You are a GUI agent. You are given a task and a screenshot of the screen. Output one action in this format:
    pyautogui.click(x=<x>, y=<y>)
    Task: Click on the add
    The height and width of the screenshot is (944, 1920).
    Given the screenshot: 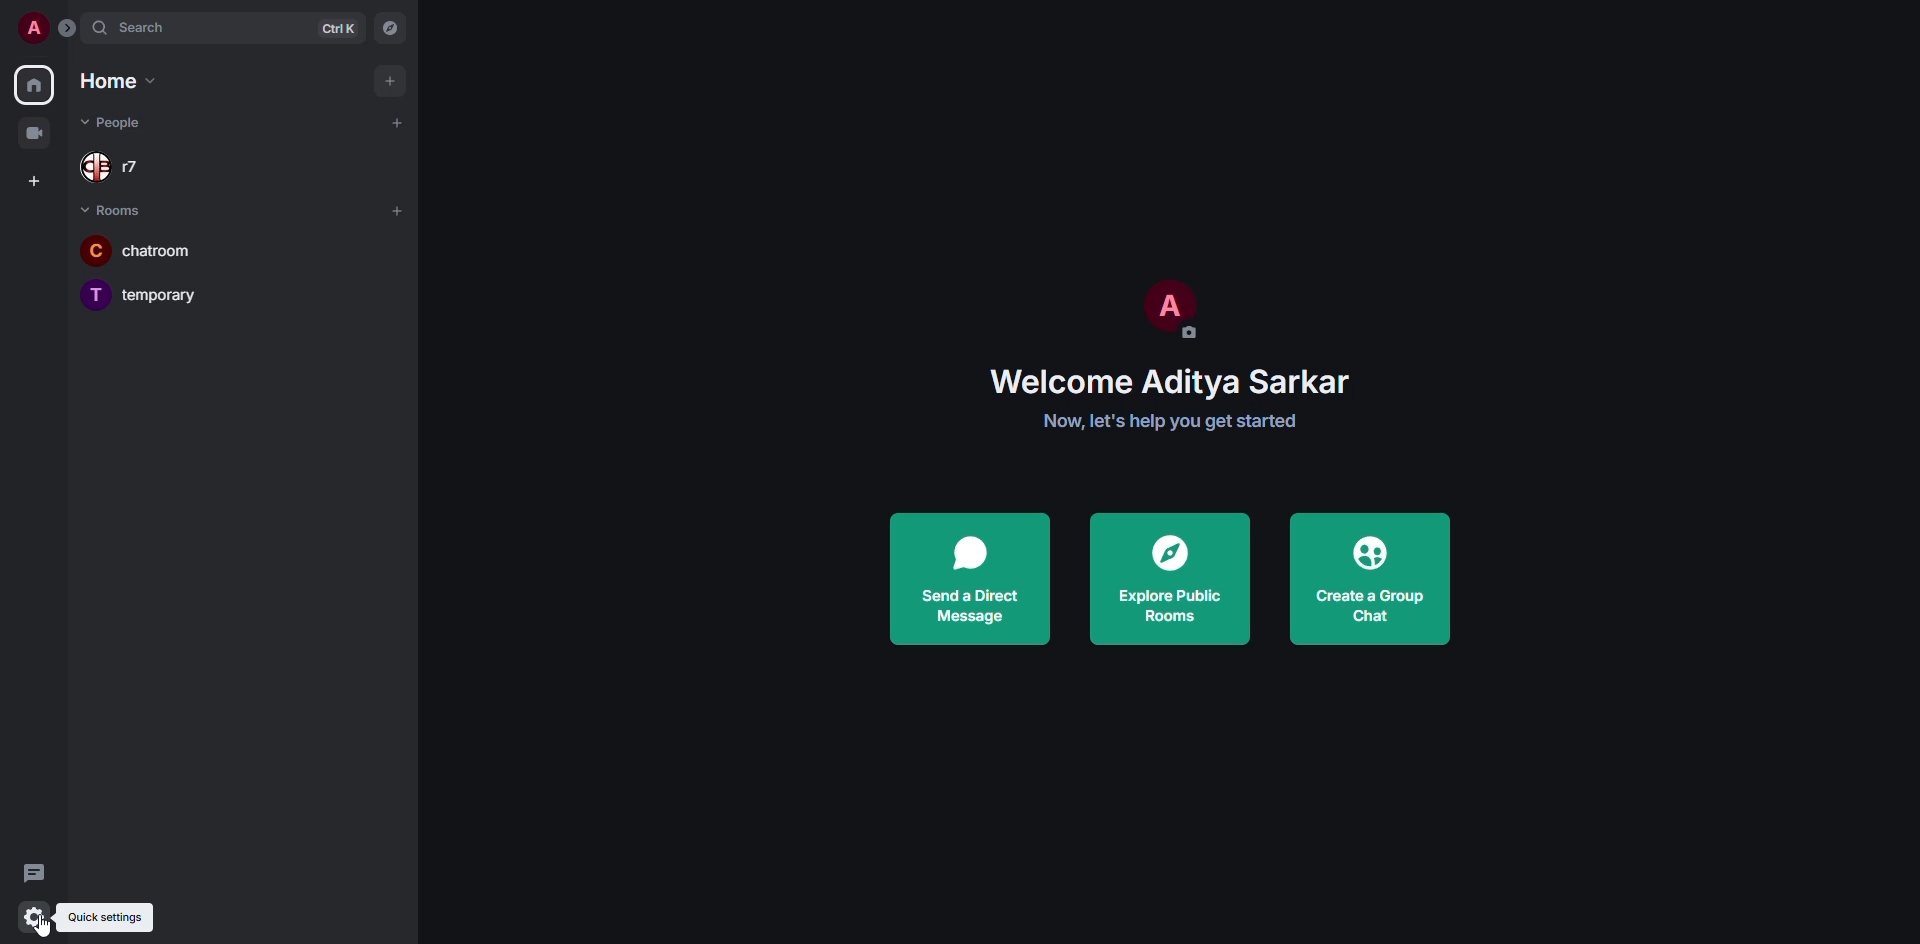 What is the action you would take?
    pyautogui.click(x=396, y=210)
    